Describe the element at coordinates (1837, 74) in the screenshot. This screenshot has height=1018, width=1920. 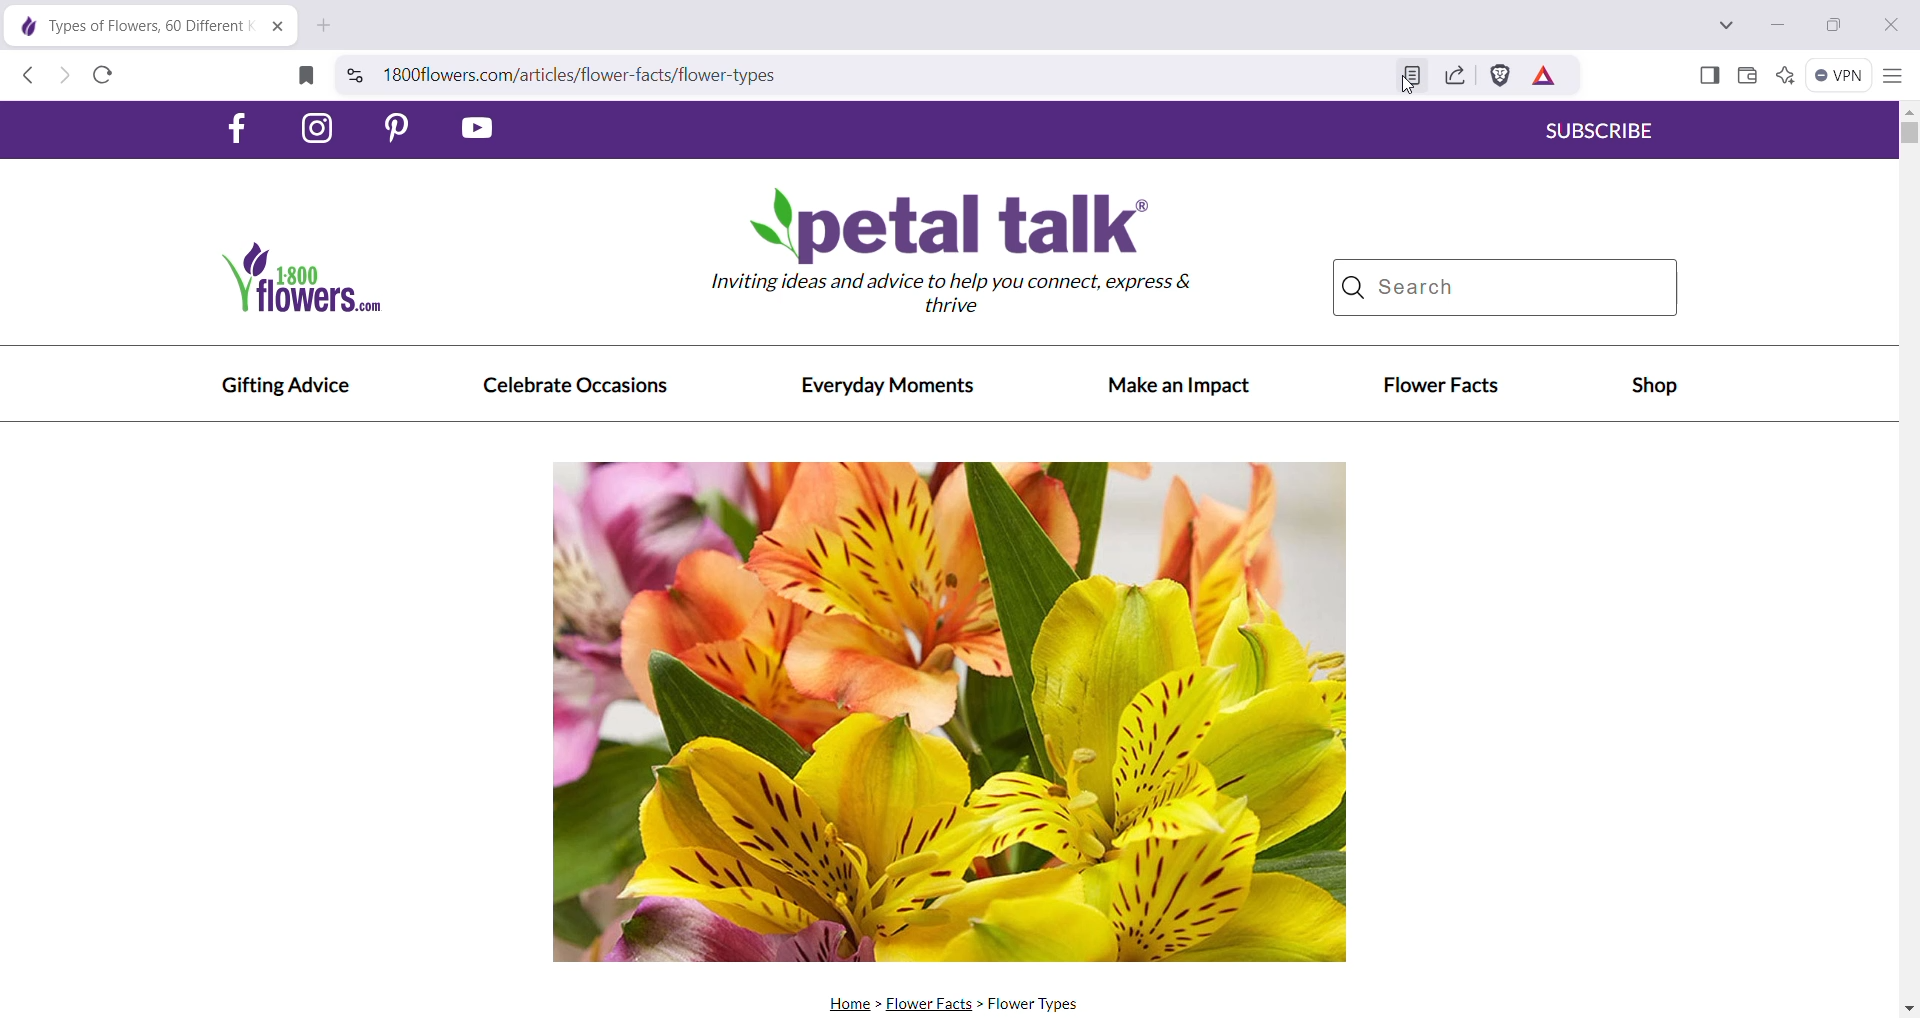
I see `VPN` at that location.